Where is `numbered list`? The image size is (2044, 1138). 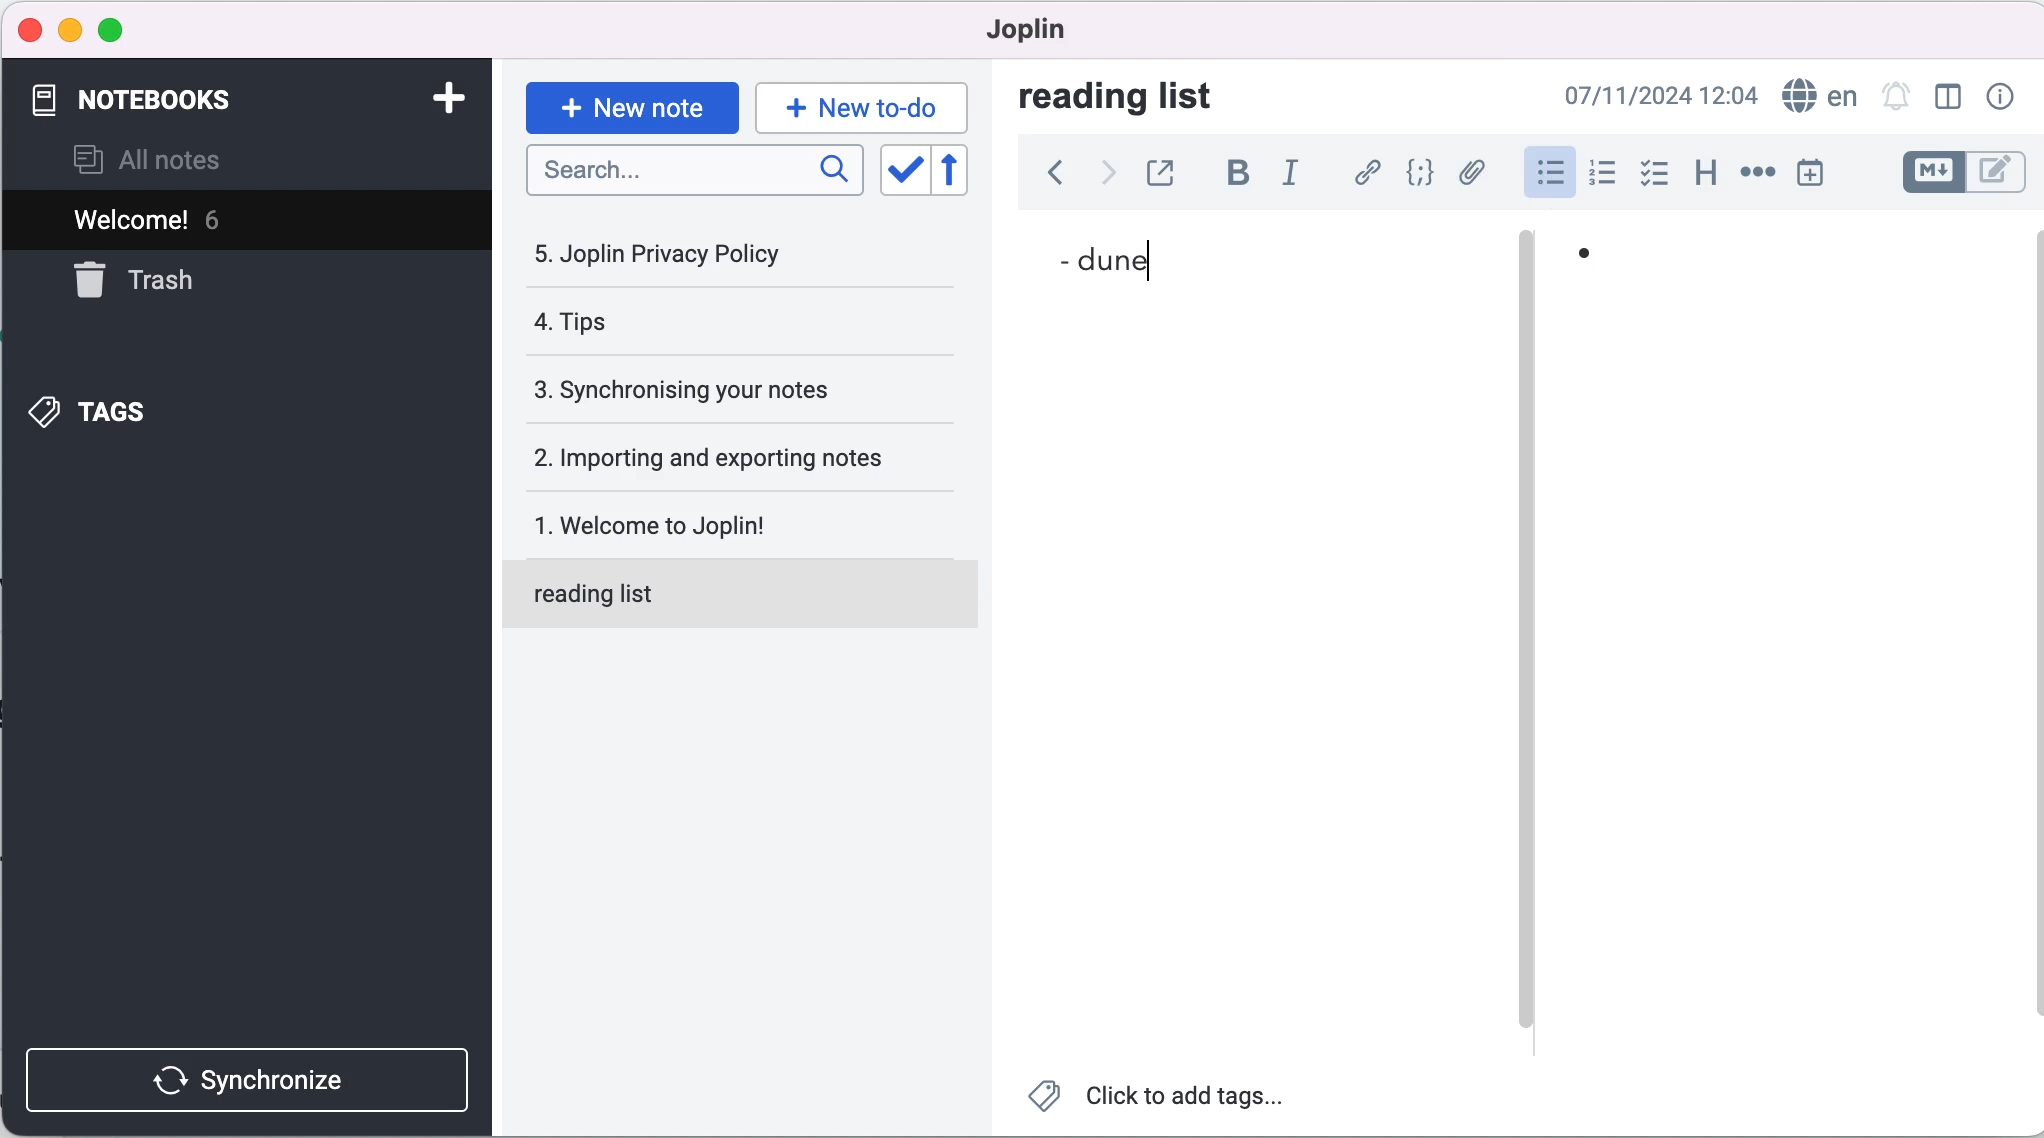
numbered list is located at coordinates (1603, 176).